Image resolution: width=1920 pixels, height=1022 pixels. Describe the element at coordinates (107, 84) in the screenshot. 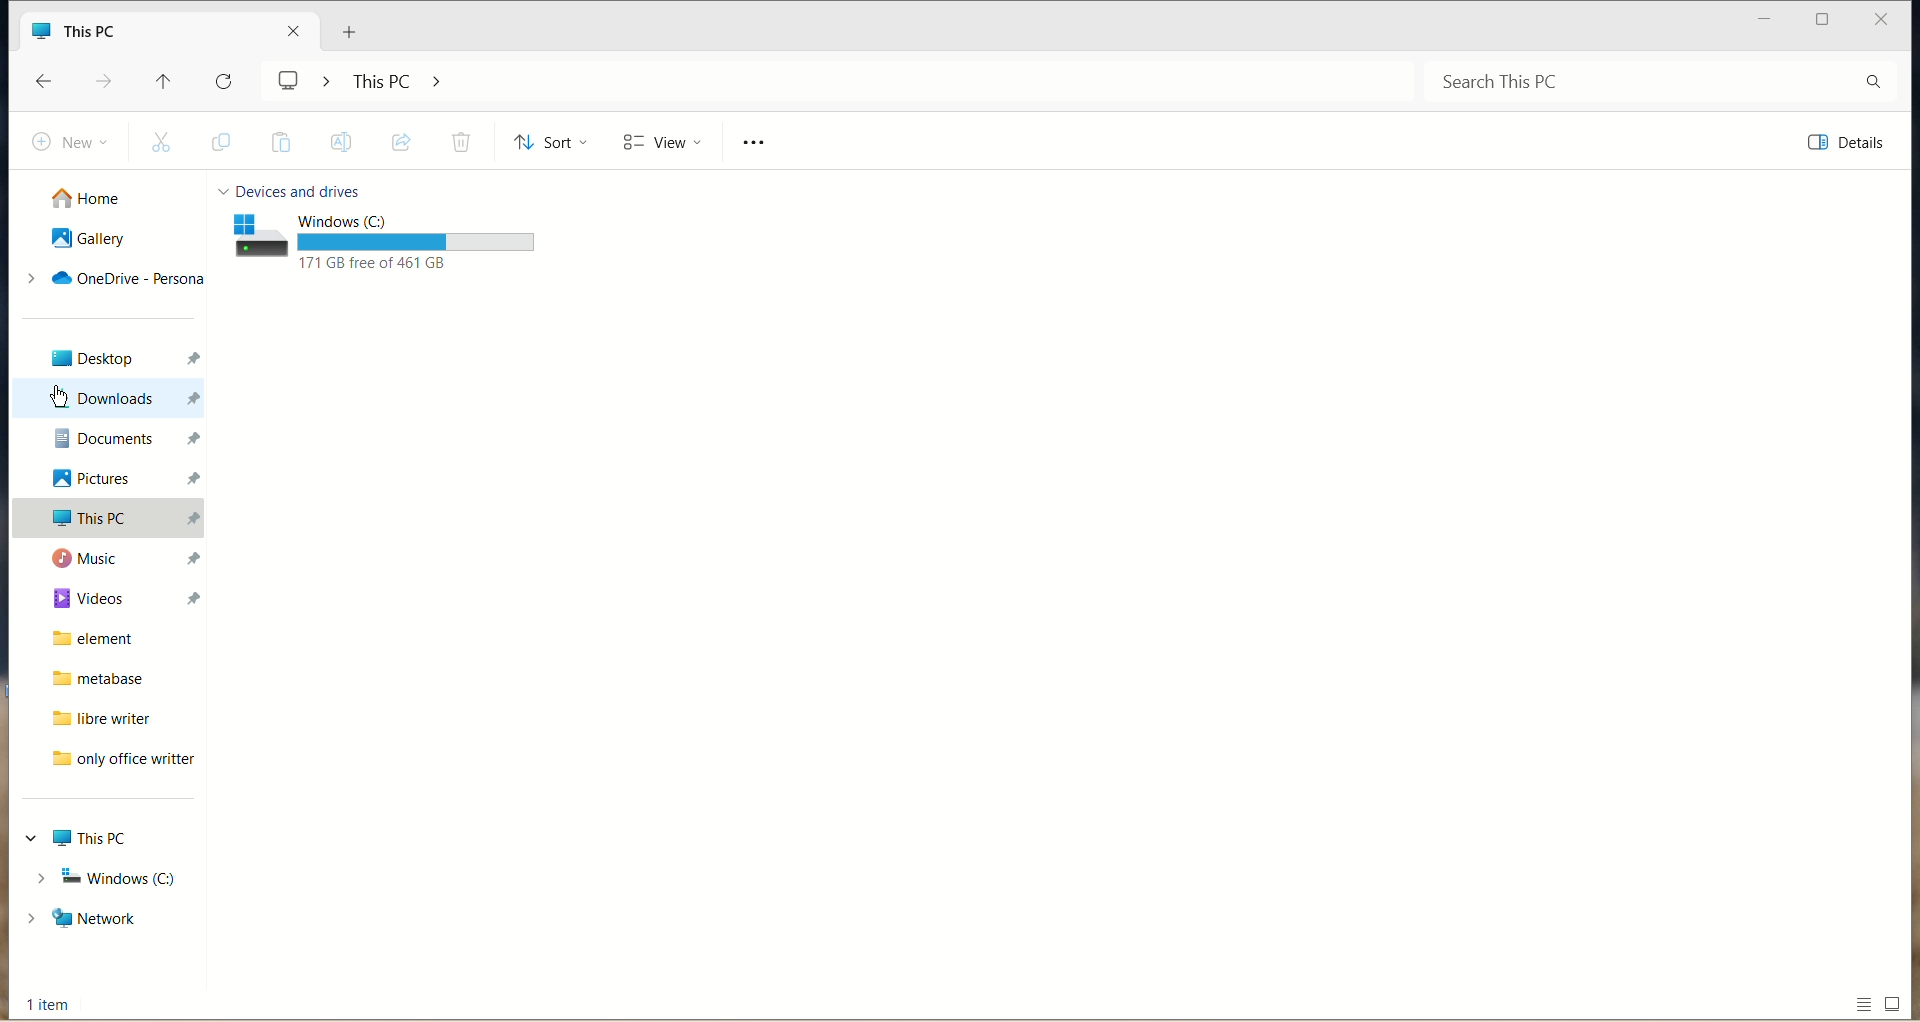

I see `next` at that location.